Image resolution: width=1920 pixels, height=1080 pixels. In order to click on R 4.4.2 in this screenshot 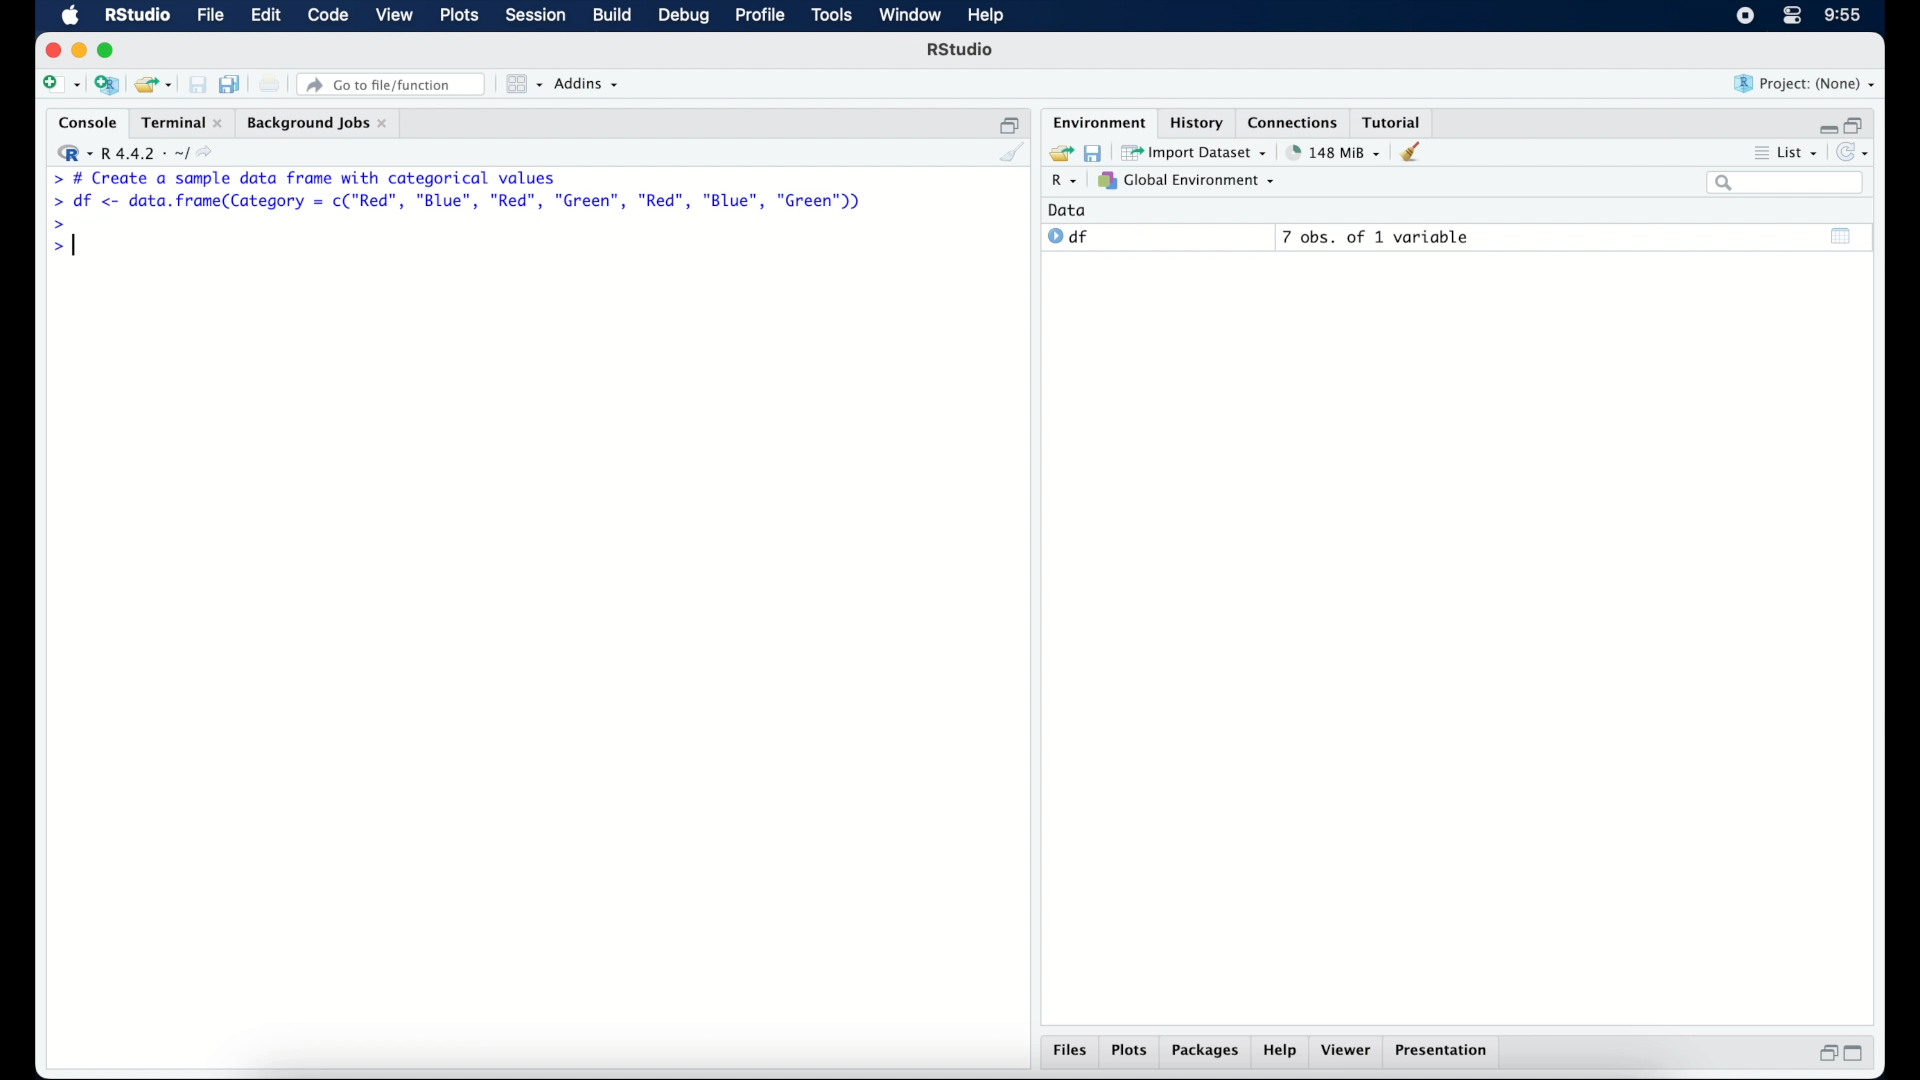, I will do `click(134, 150)`.